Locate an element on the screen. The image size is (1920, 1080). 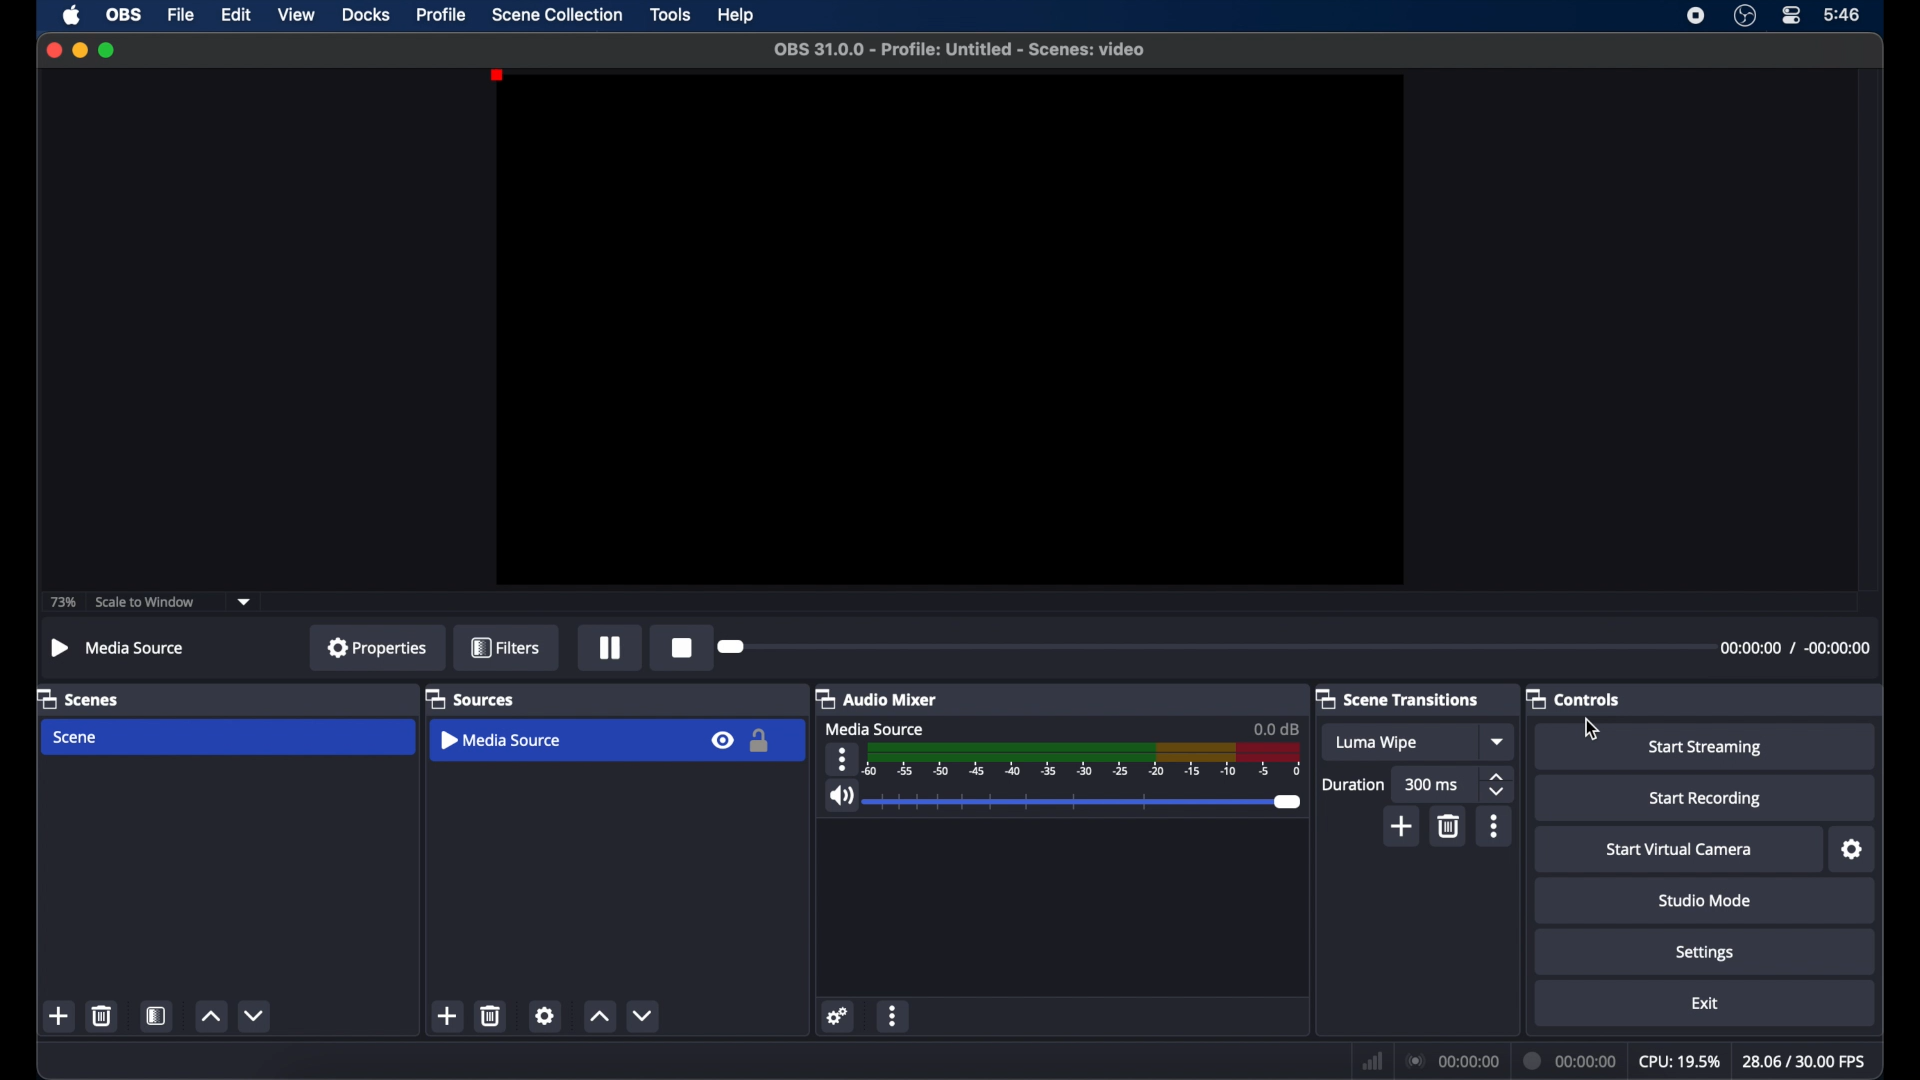
settings is located at coordinates (546, 1015).